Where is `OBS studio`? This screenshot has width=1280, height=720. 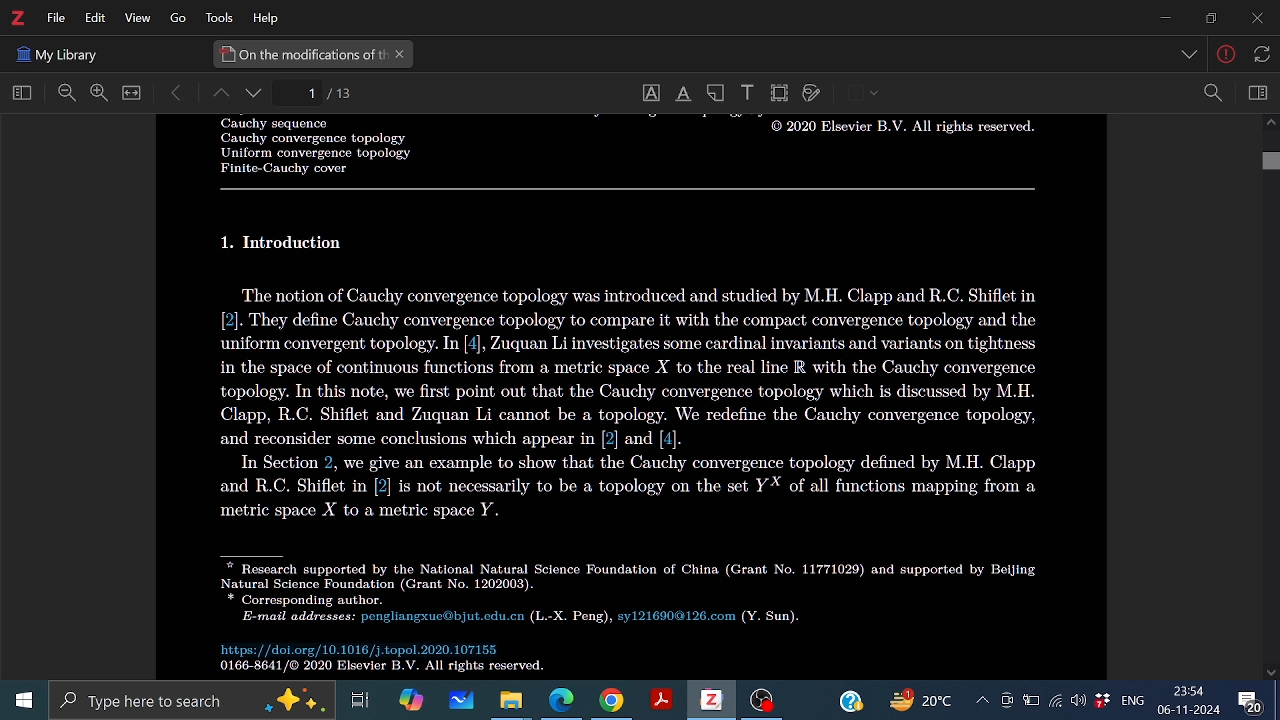 OBS studio is located at coordinates (762, 702).